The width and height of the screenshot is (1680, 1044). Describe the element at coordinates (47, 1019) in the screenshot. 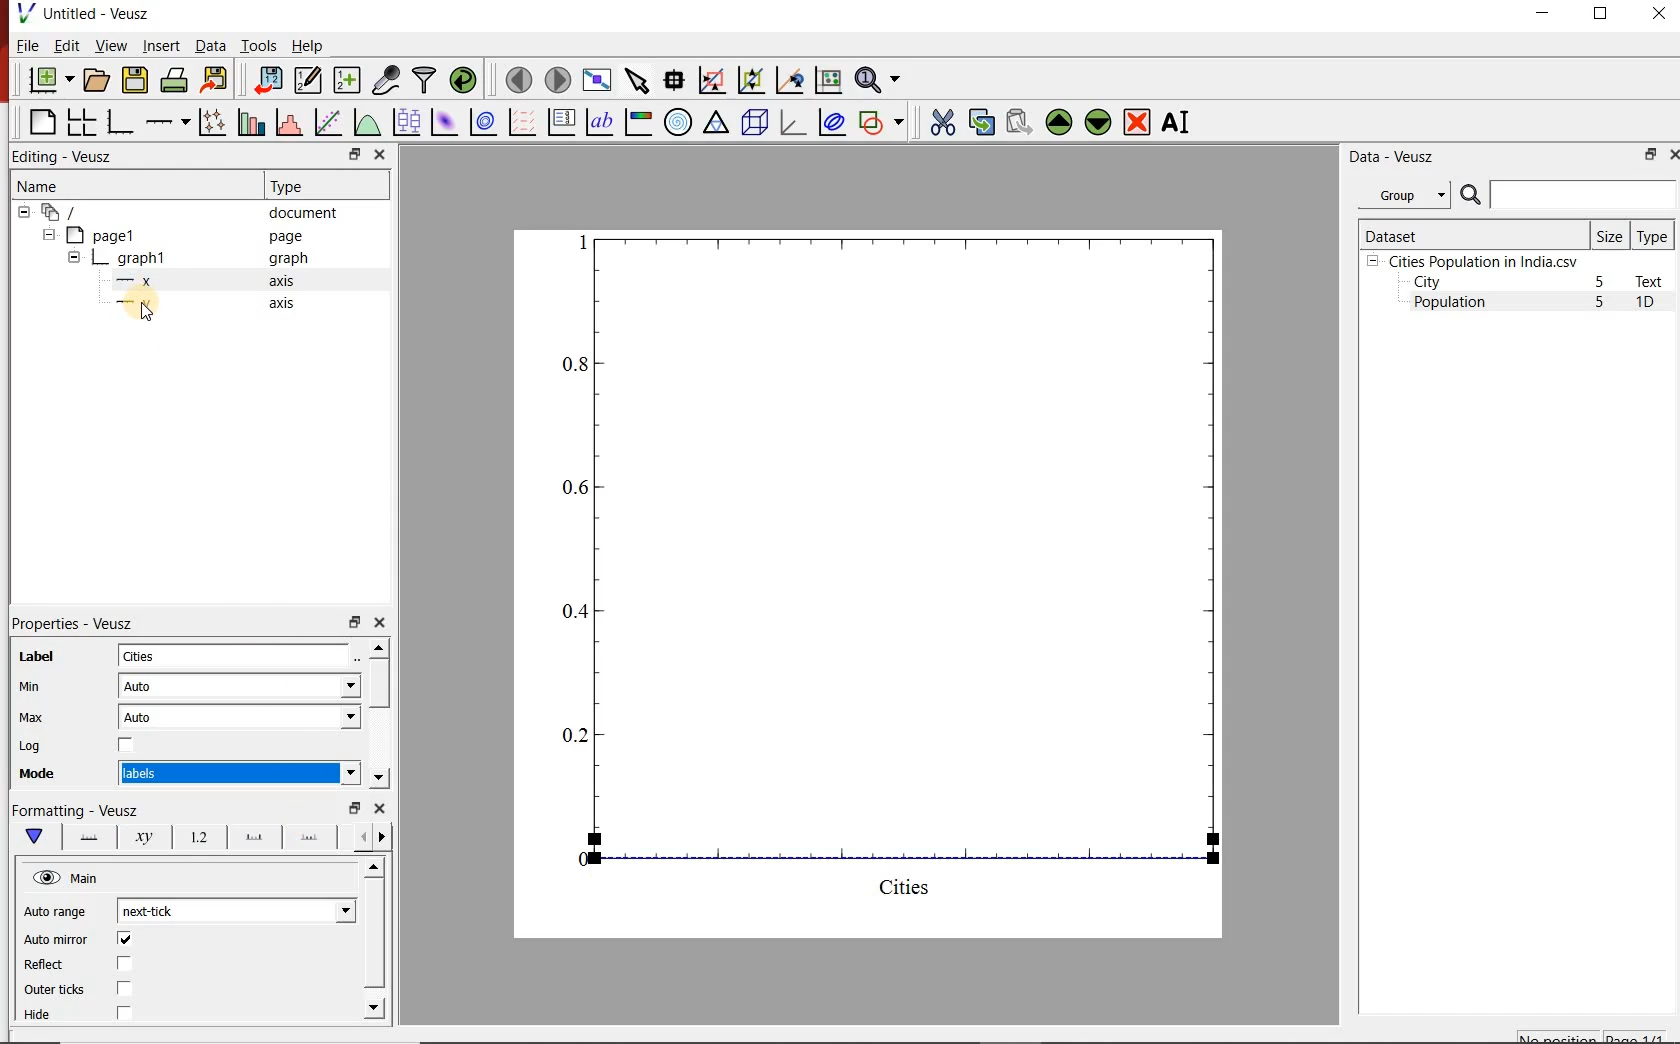

I see `Hide` at that location.